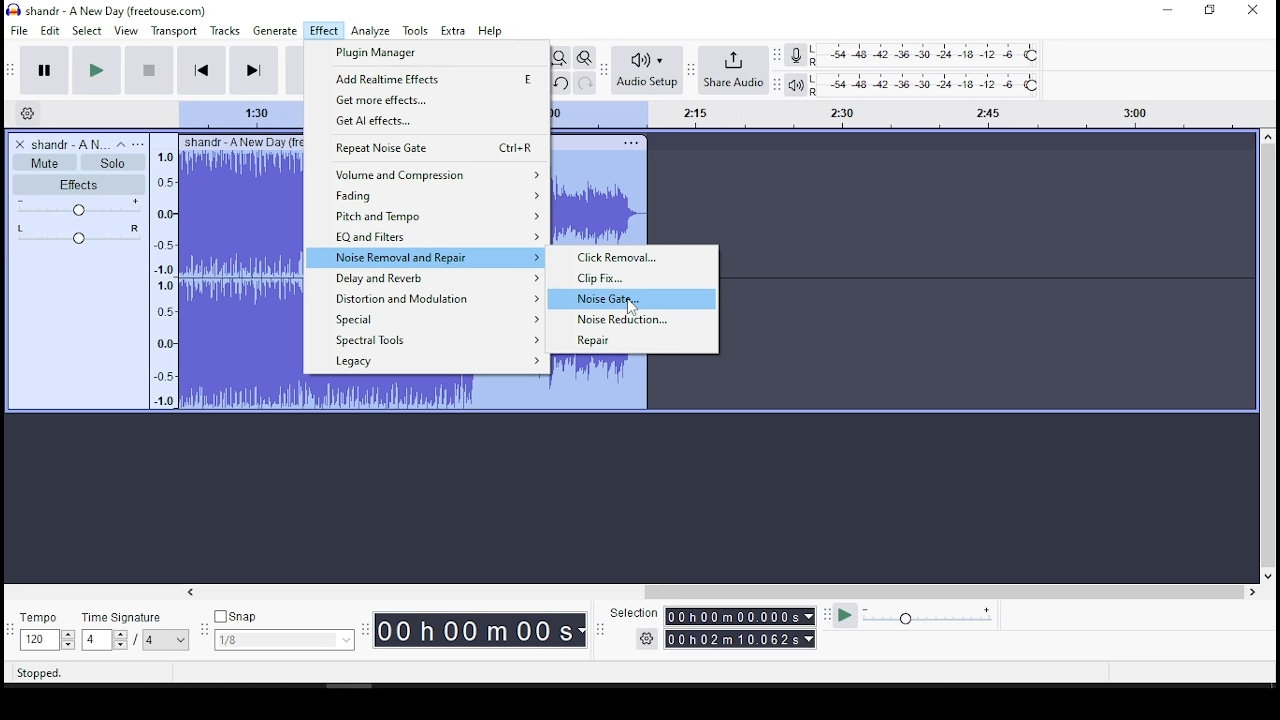 This screenshot has height=720, width=1280. I want to click on mute, so click(46, 162).